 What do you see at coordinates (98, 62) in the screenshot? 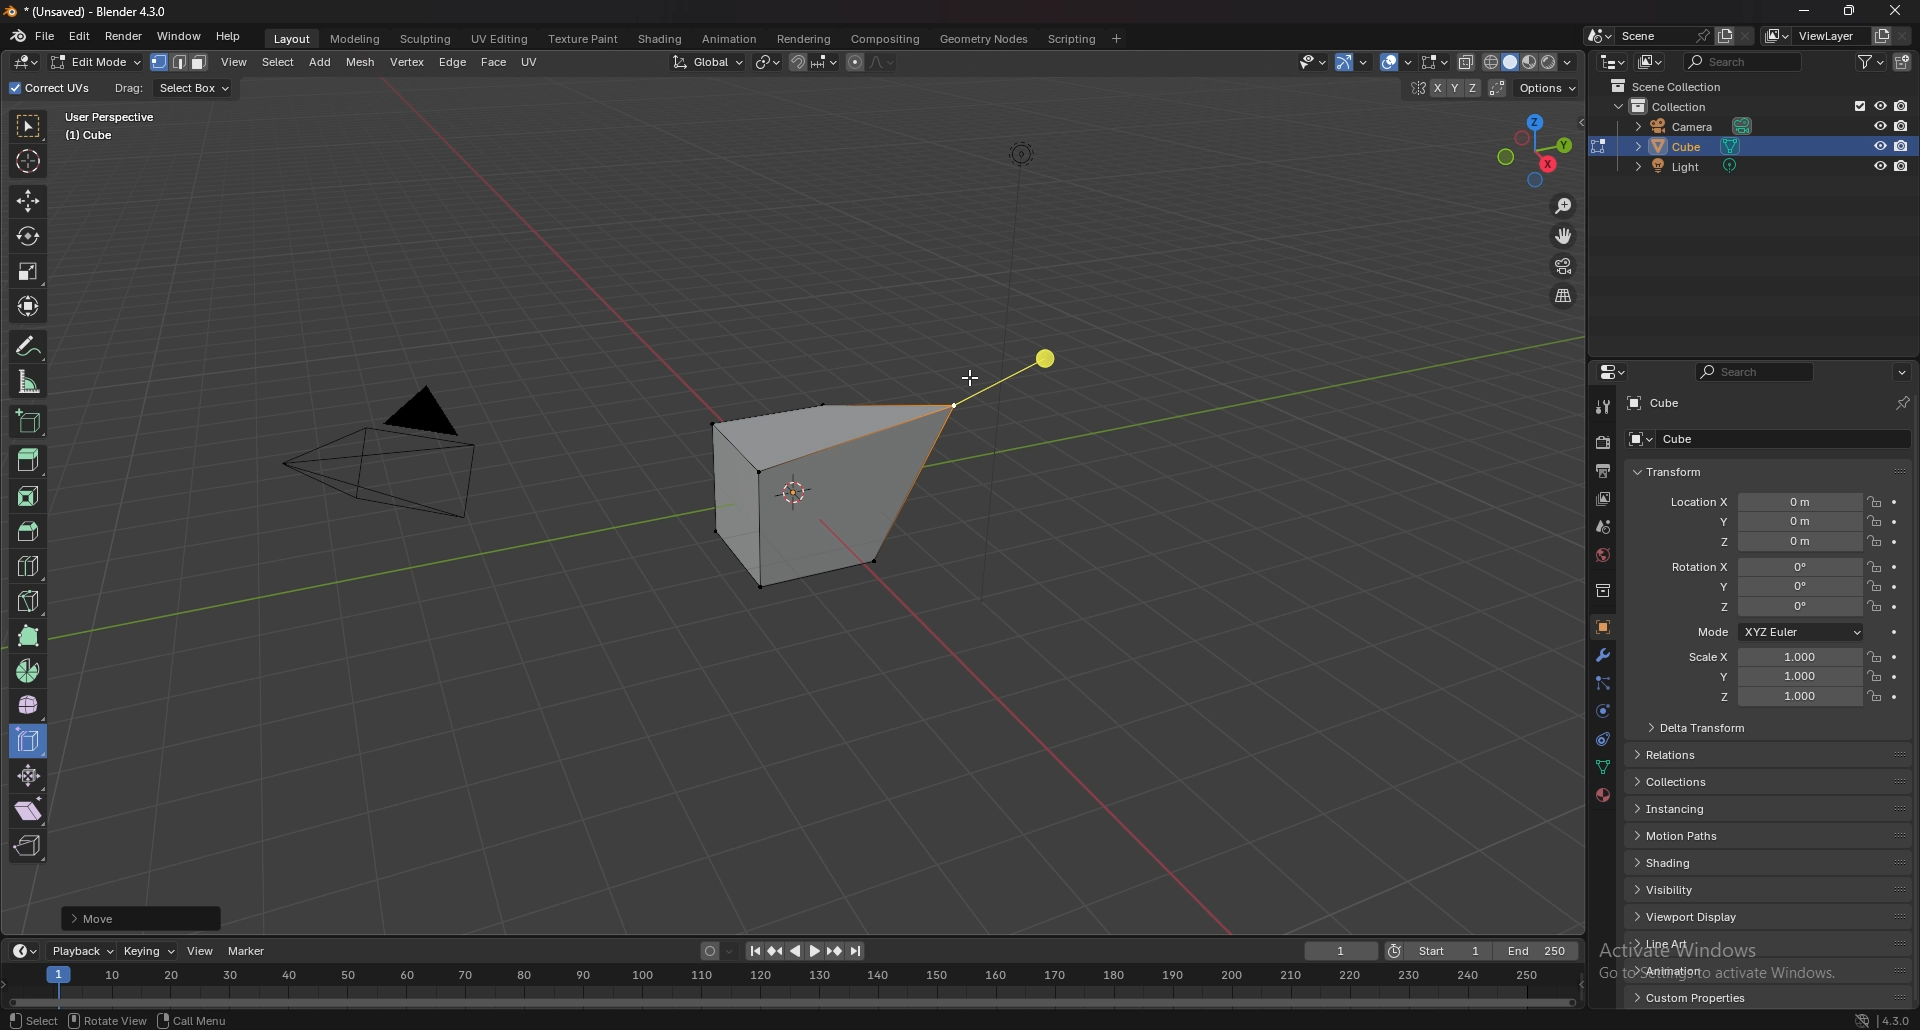
I see `object mode` at bounding box center [98, 62].